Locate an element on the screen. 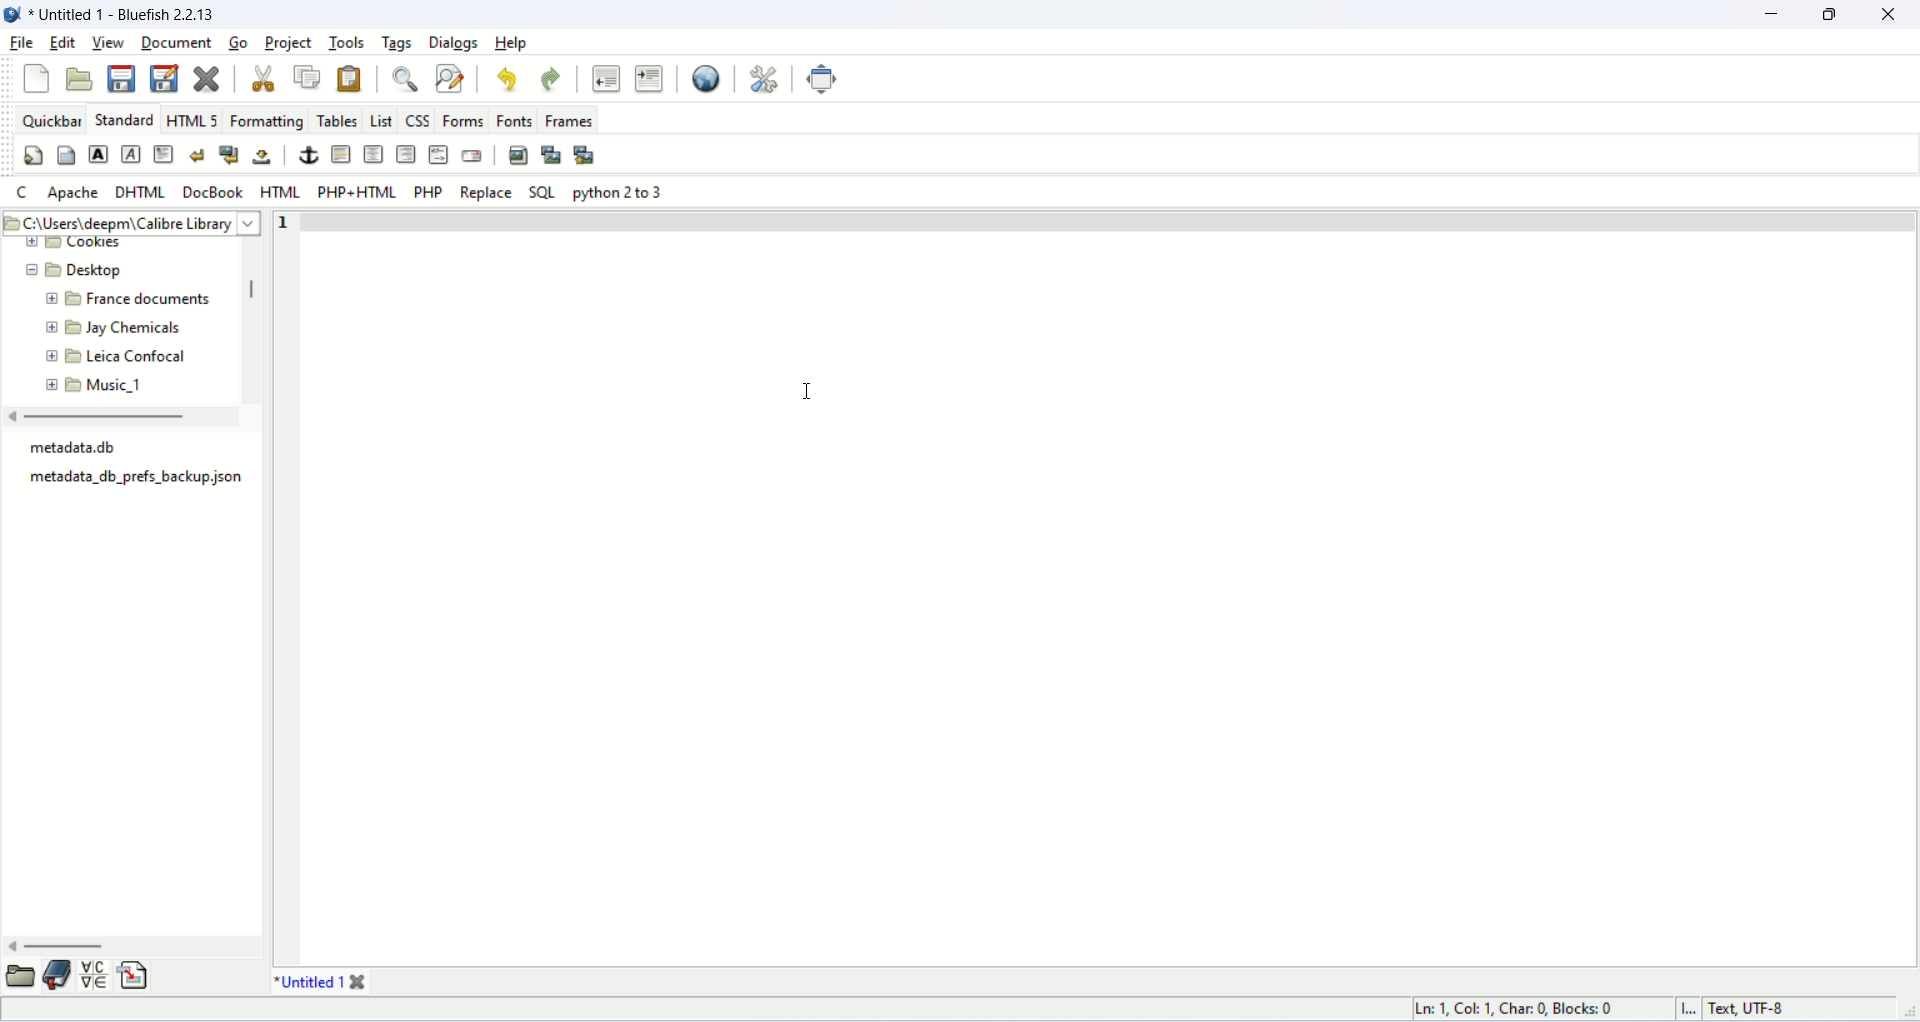 This screenshot has width=1920, height=1022. body is located at coordinates (65, 154).